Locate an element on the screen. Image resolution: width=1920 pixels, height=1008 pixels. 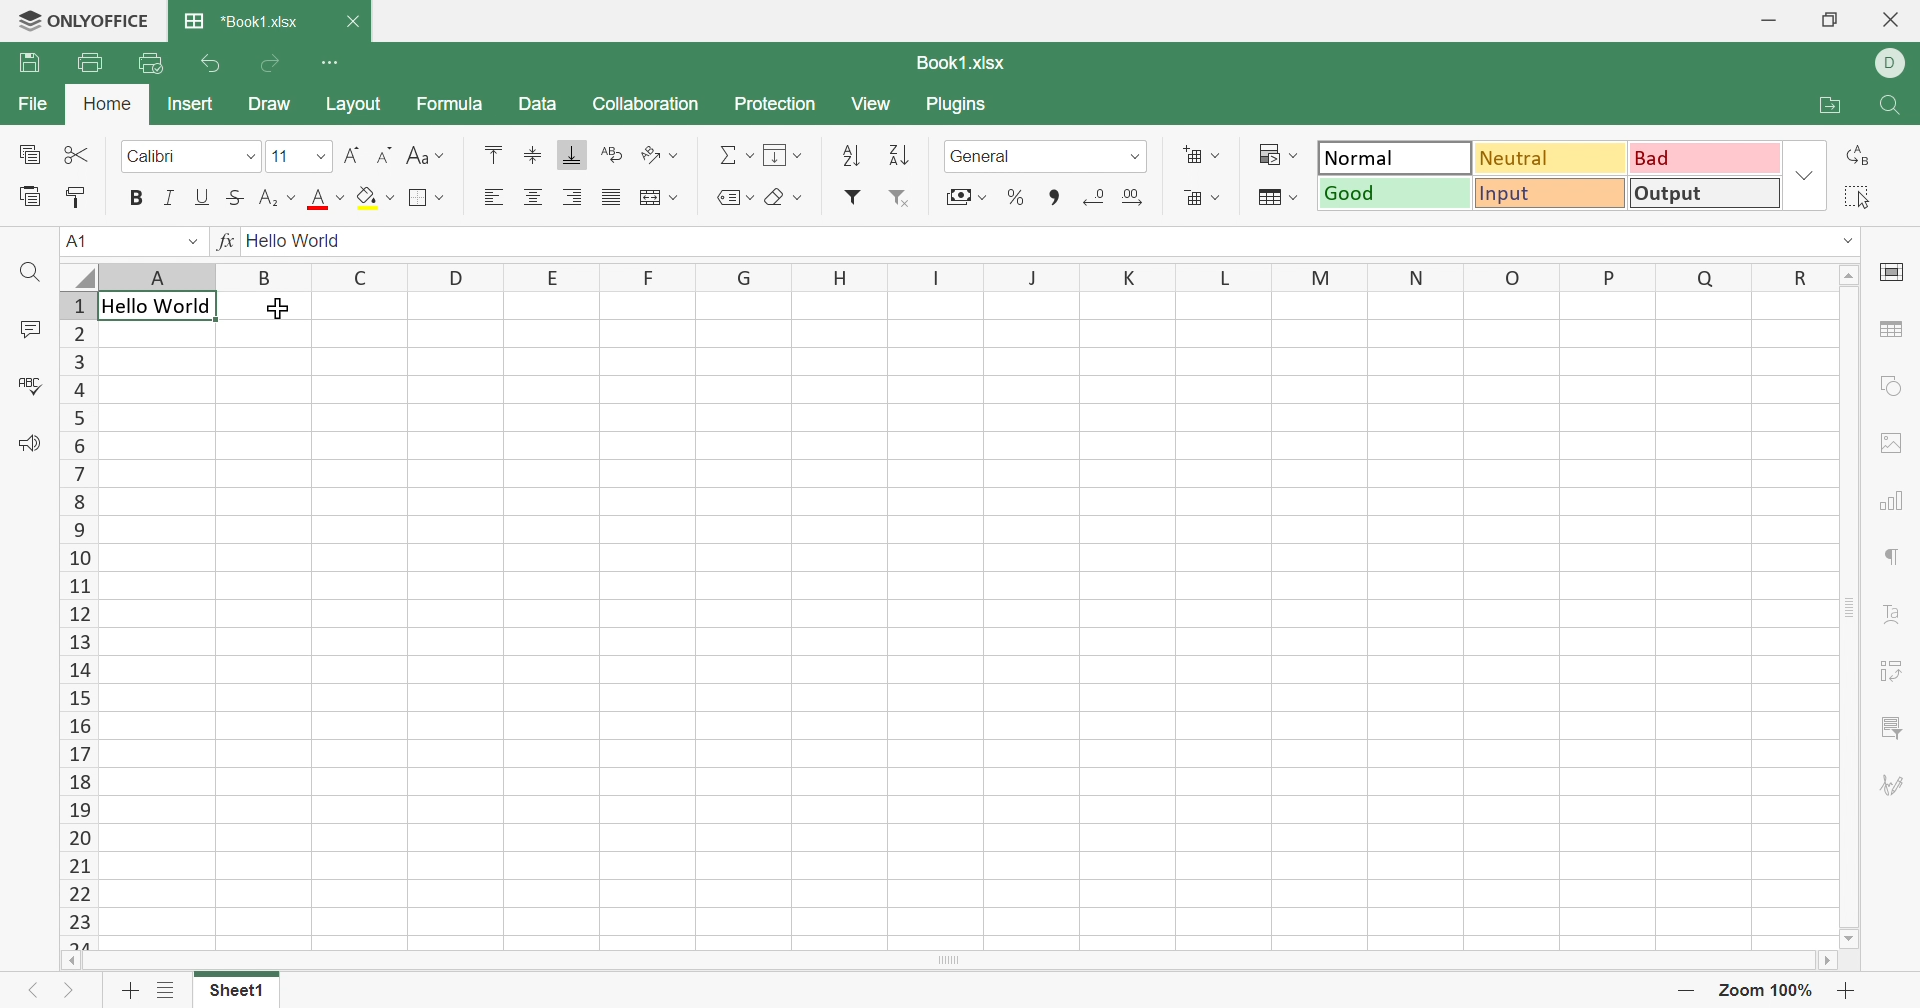
Accounting style is located at coordinates (965, 196).